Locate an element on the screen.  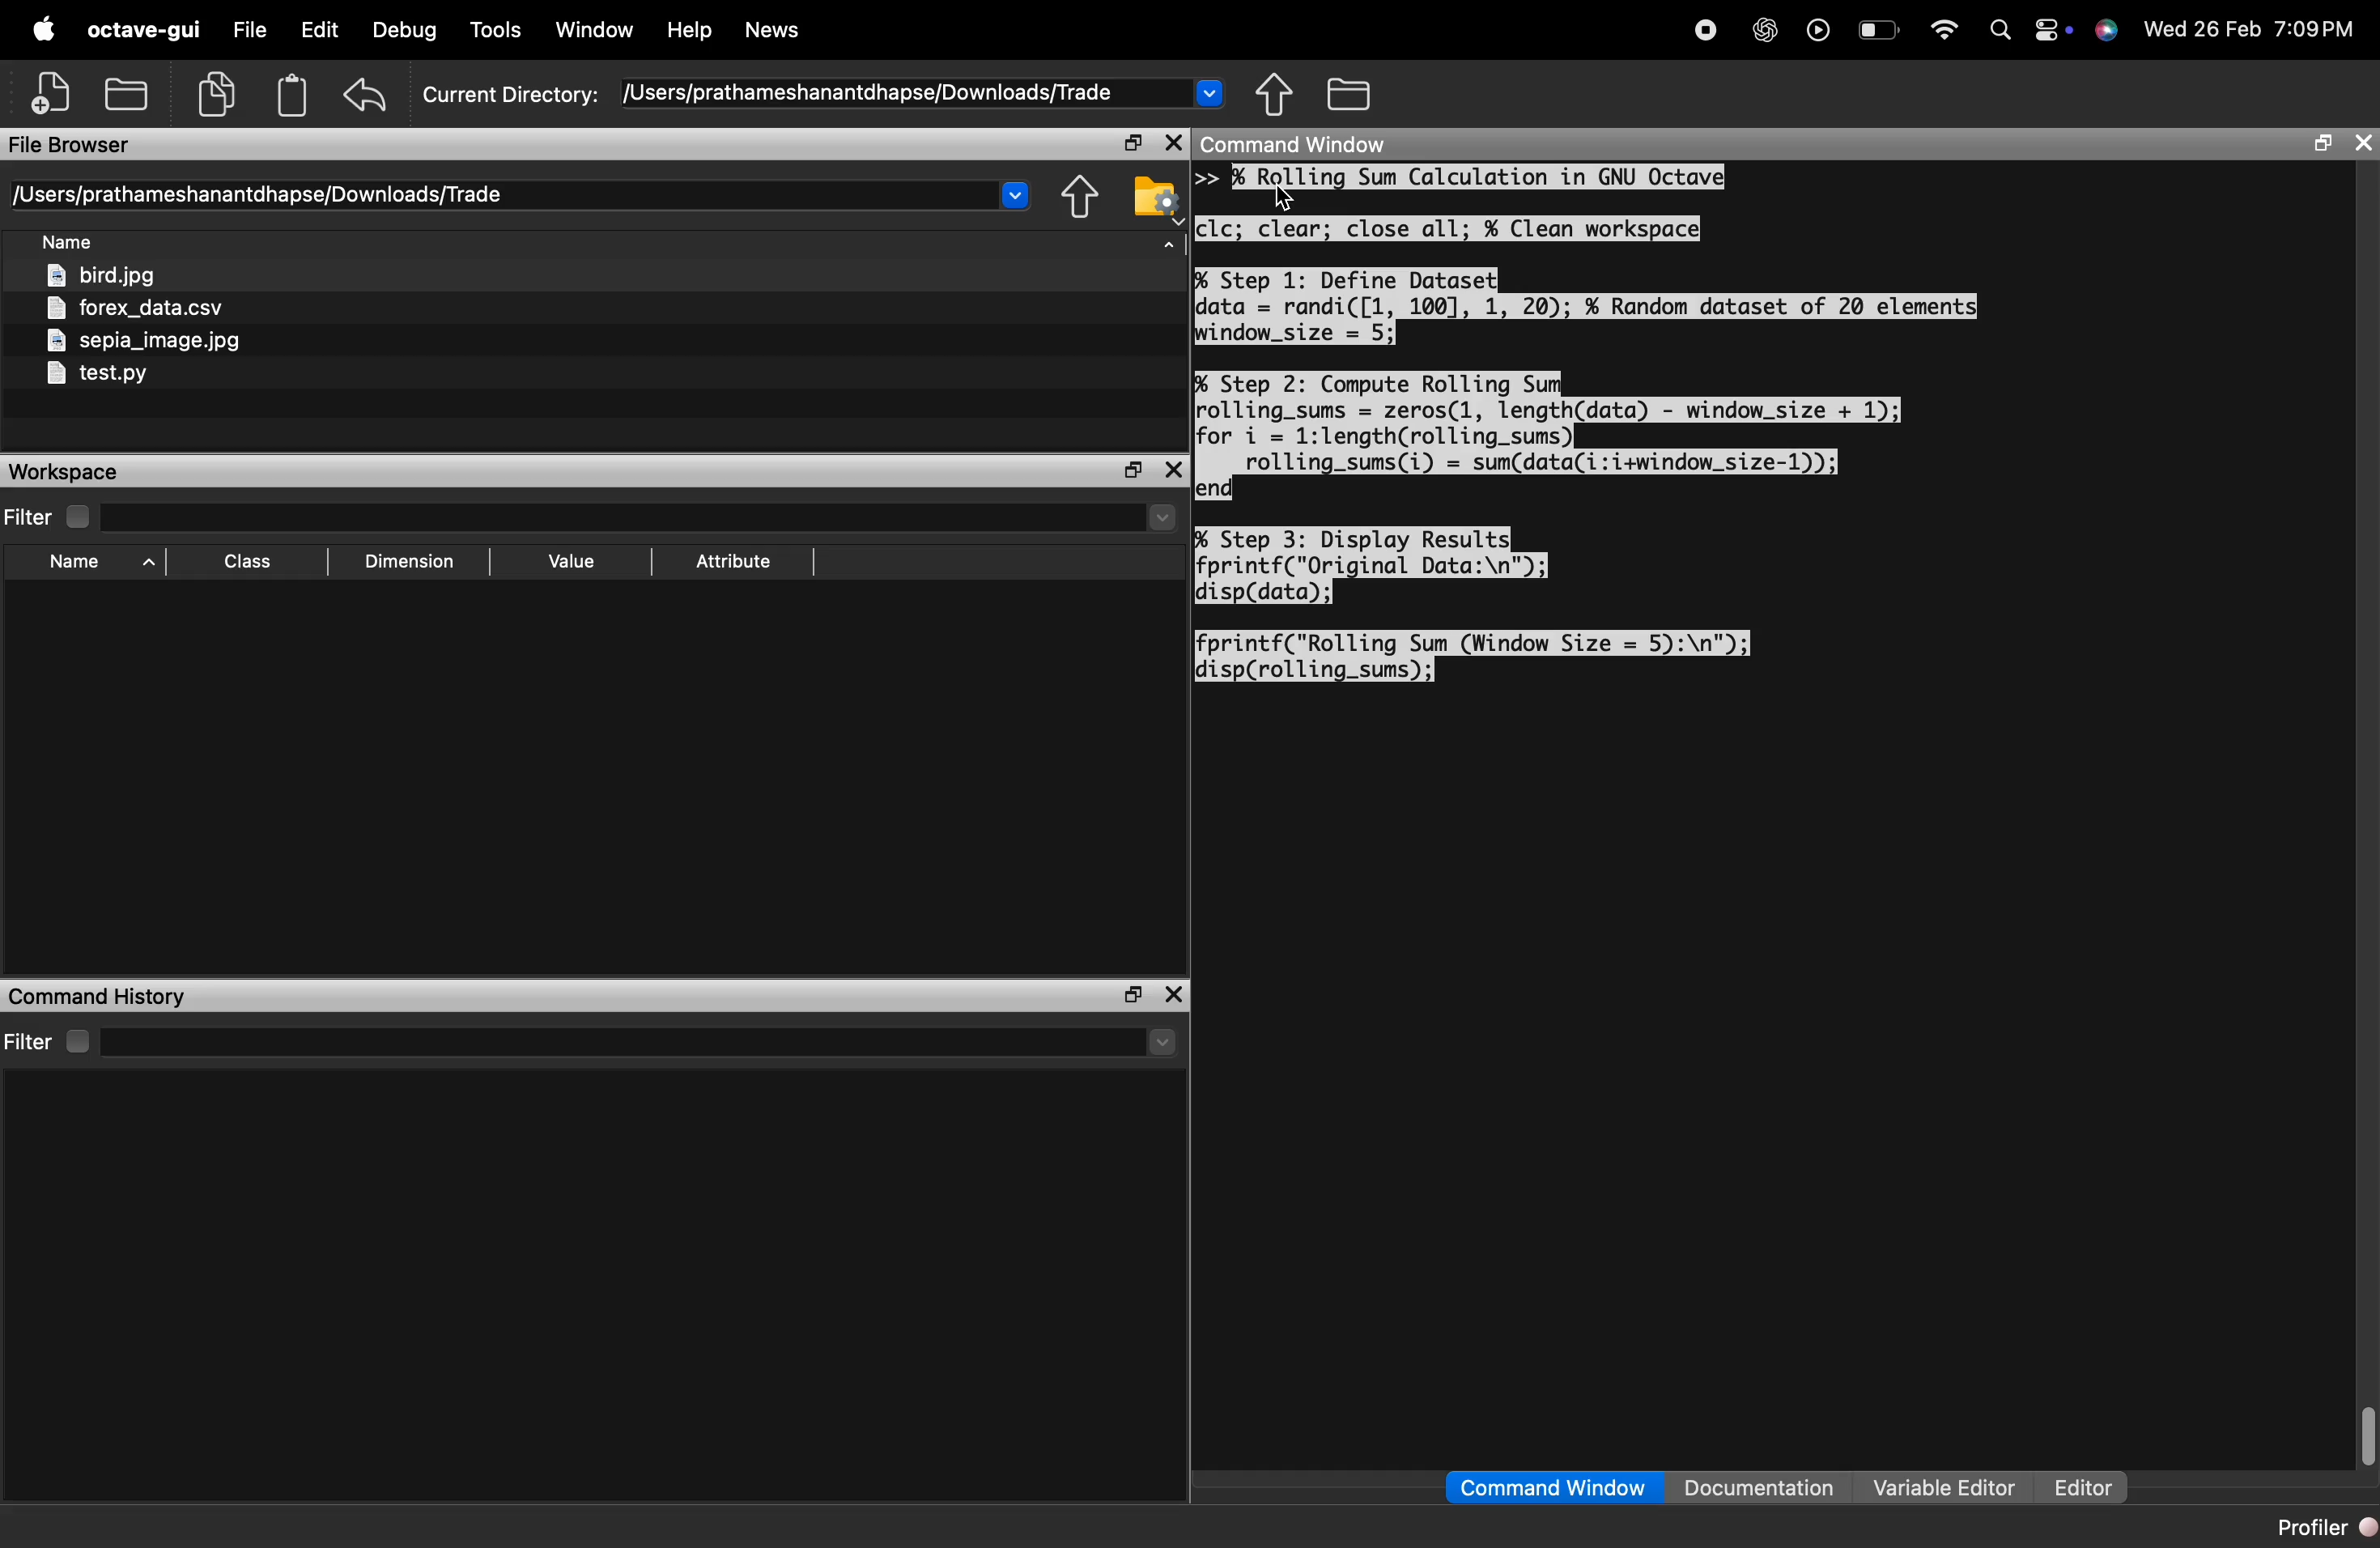
files is located at coordinates (187, 330).